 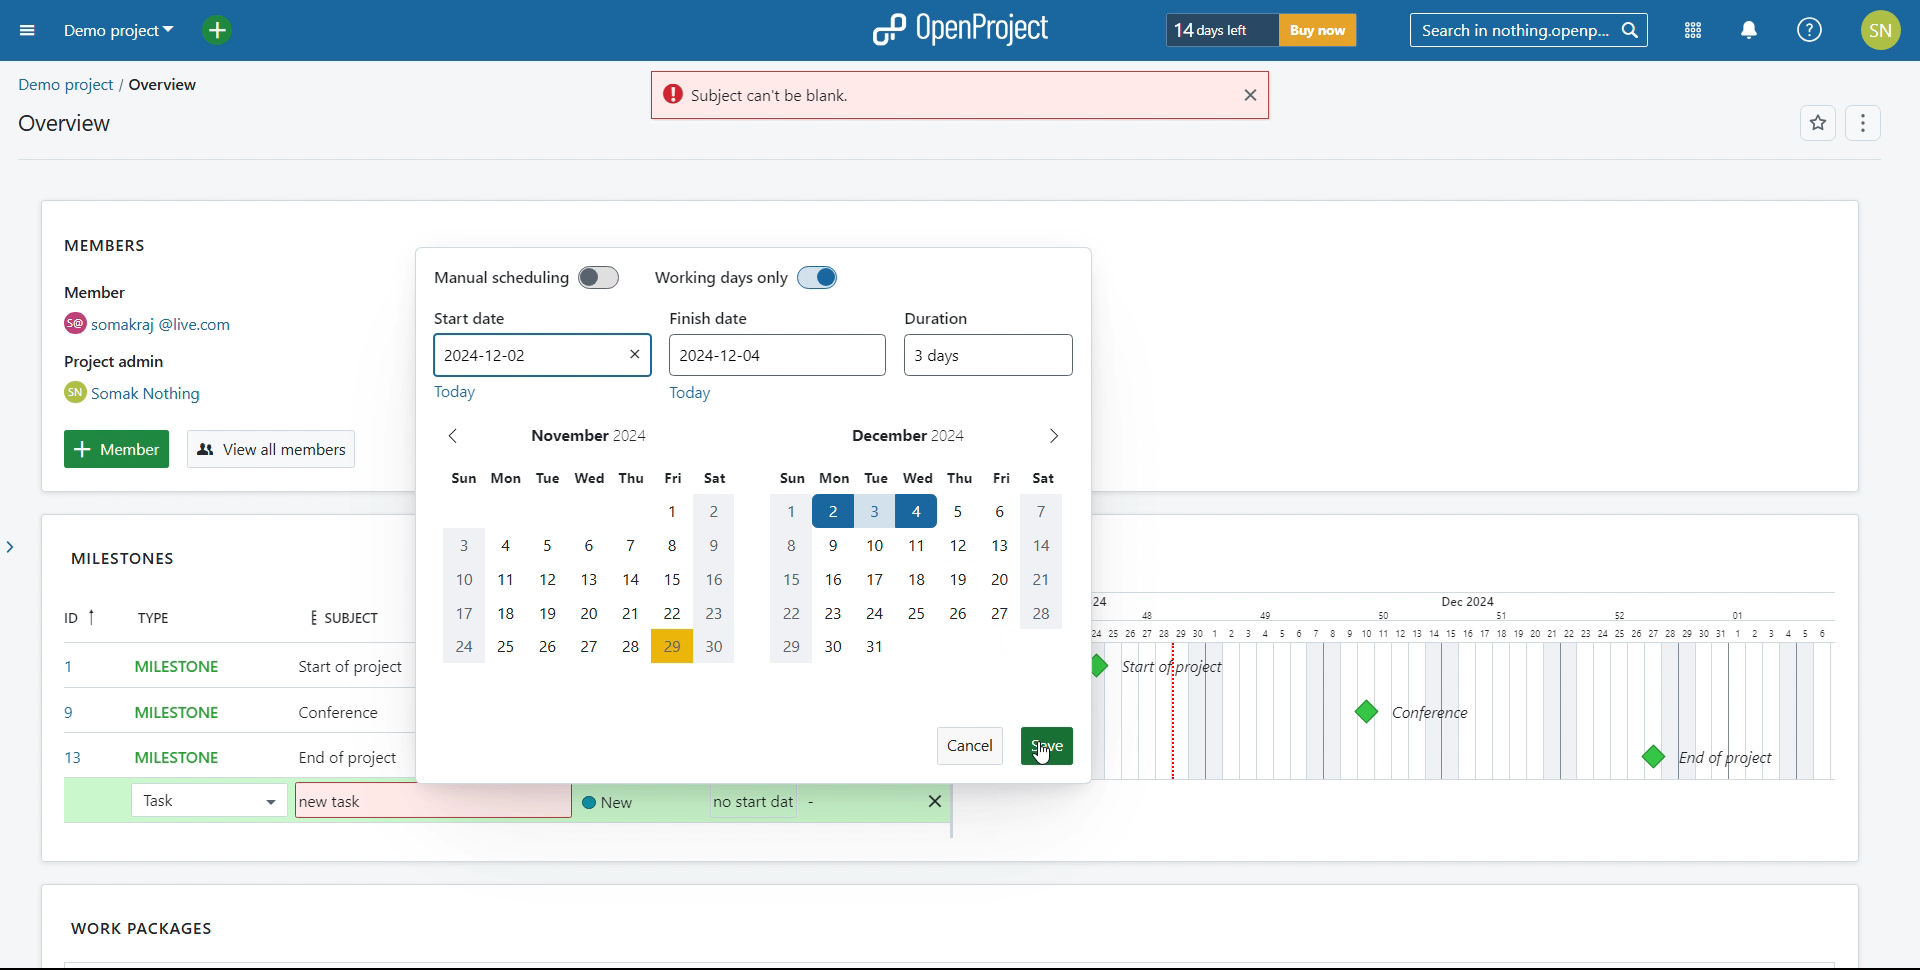 What do you see at coordinates (116, 449) in the screenshot?
I see `add member` at bounding box center [116, 449].